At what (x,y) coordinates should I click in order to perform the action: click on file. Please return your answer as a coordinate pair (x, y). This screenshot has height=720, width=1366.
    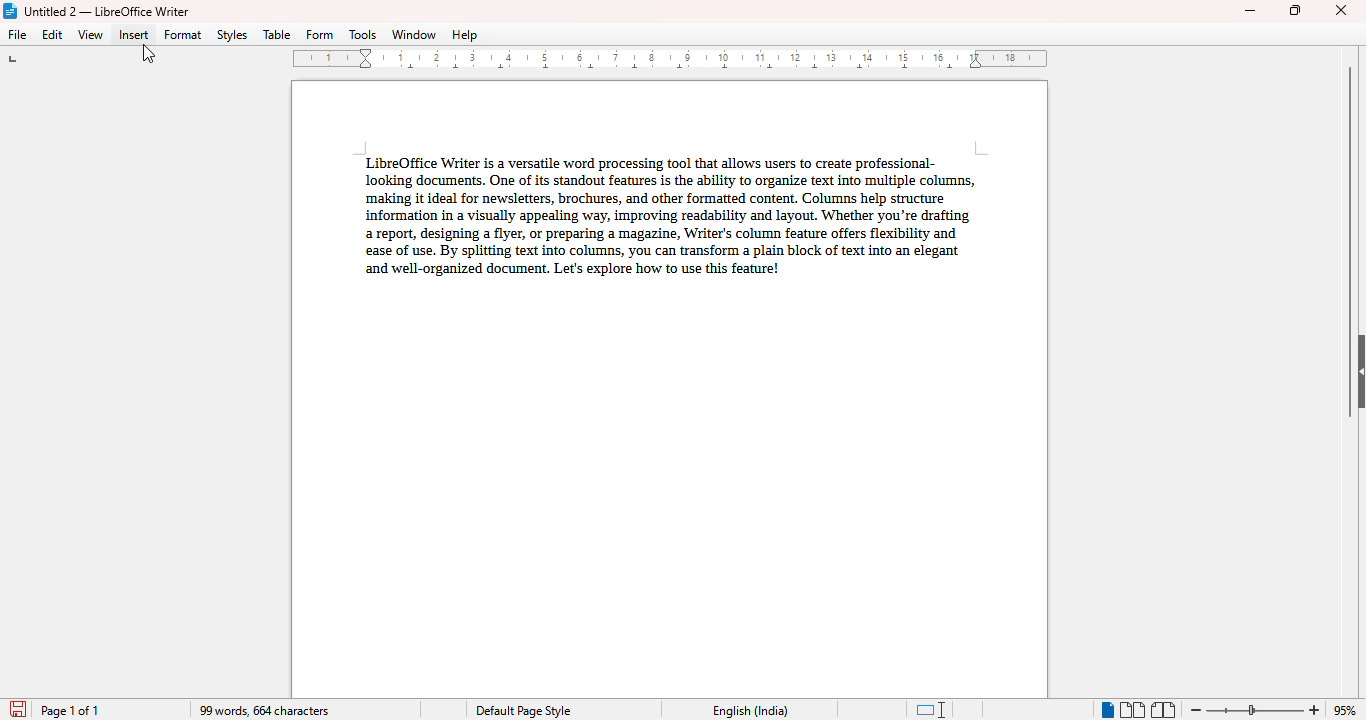
    Looking at the image, I should click on (18, 34).